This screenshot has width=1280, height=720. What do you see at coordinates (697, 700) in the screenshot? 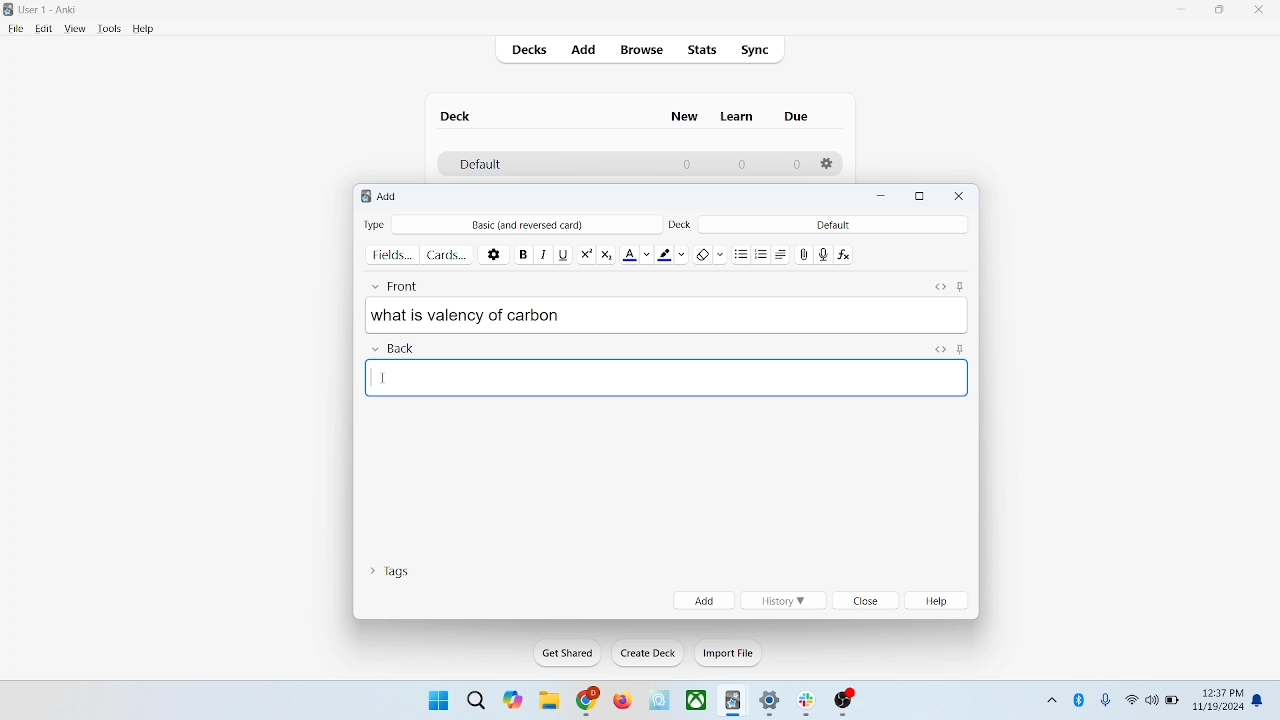
I see `x-box` at bounding box center [697, 700].